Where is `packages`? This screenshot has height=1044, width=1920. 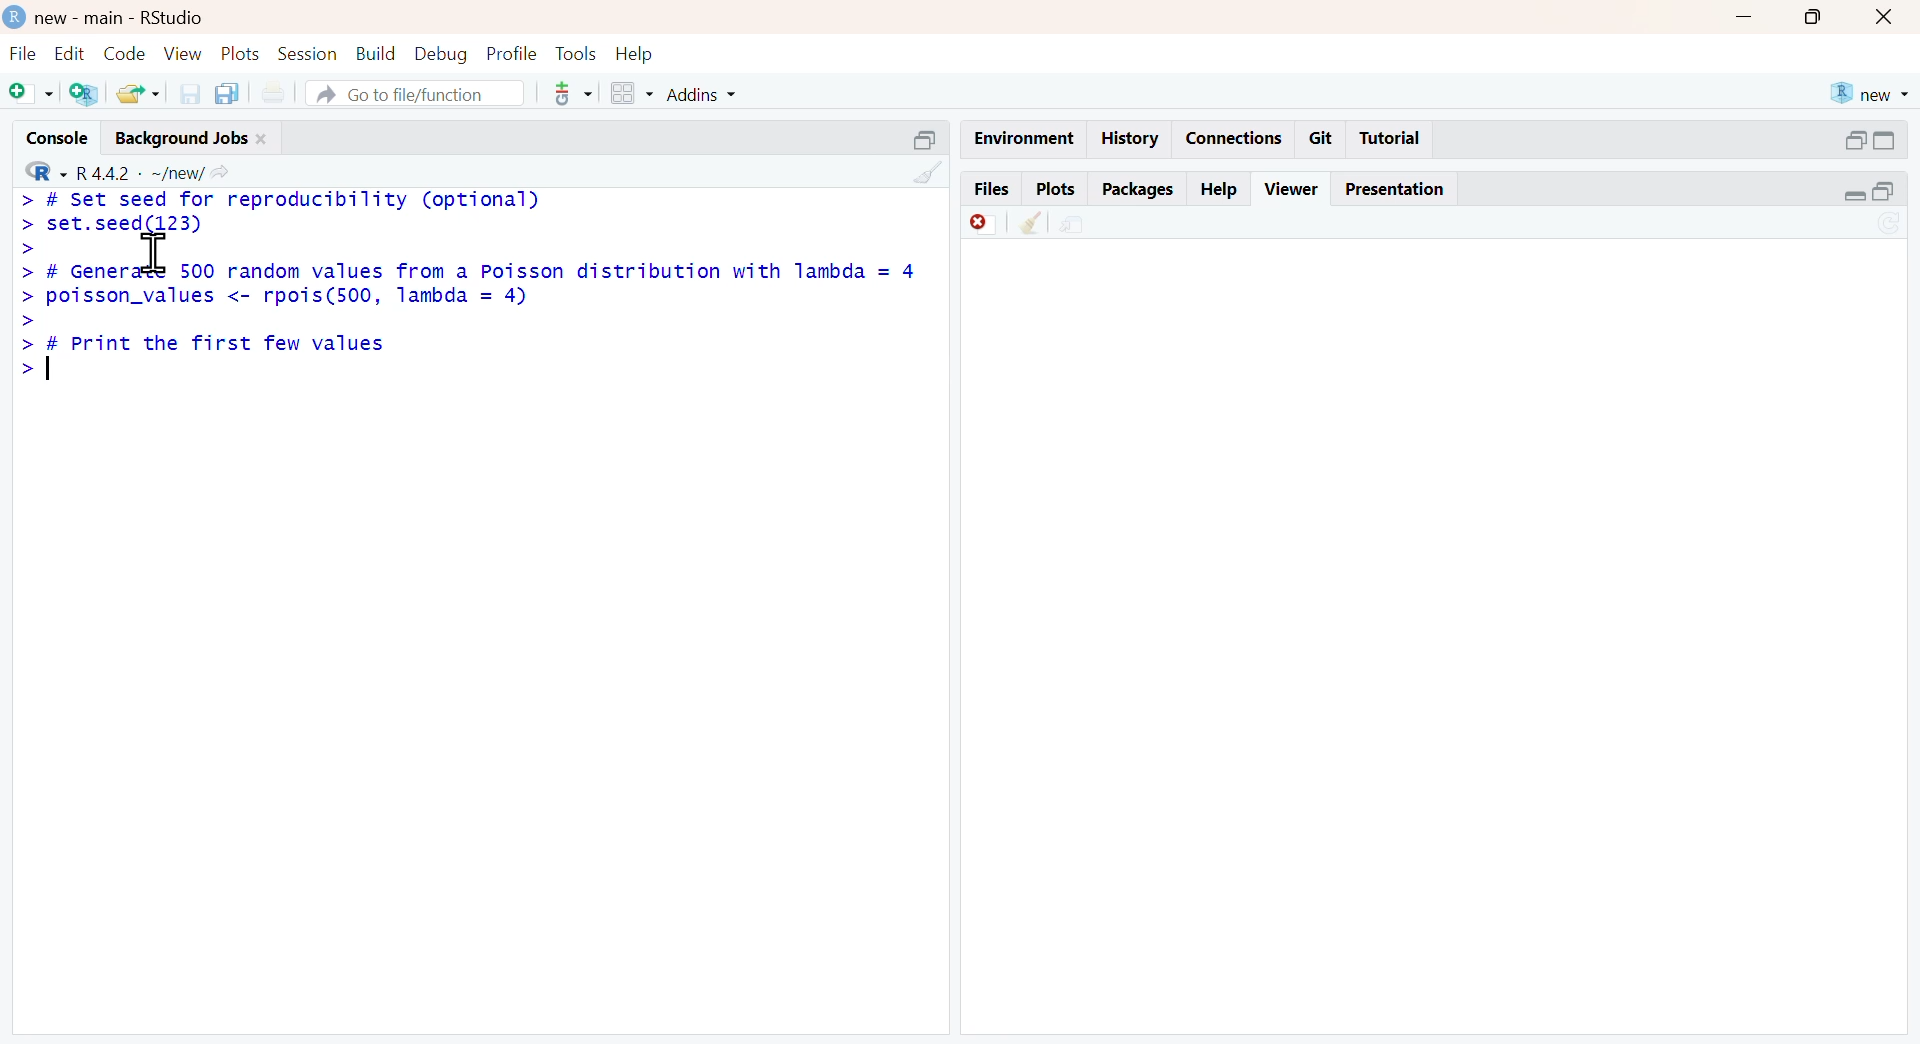
packages is located at coordinates (1139, 190).